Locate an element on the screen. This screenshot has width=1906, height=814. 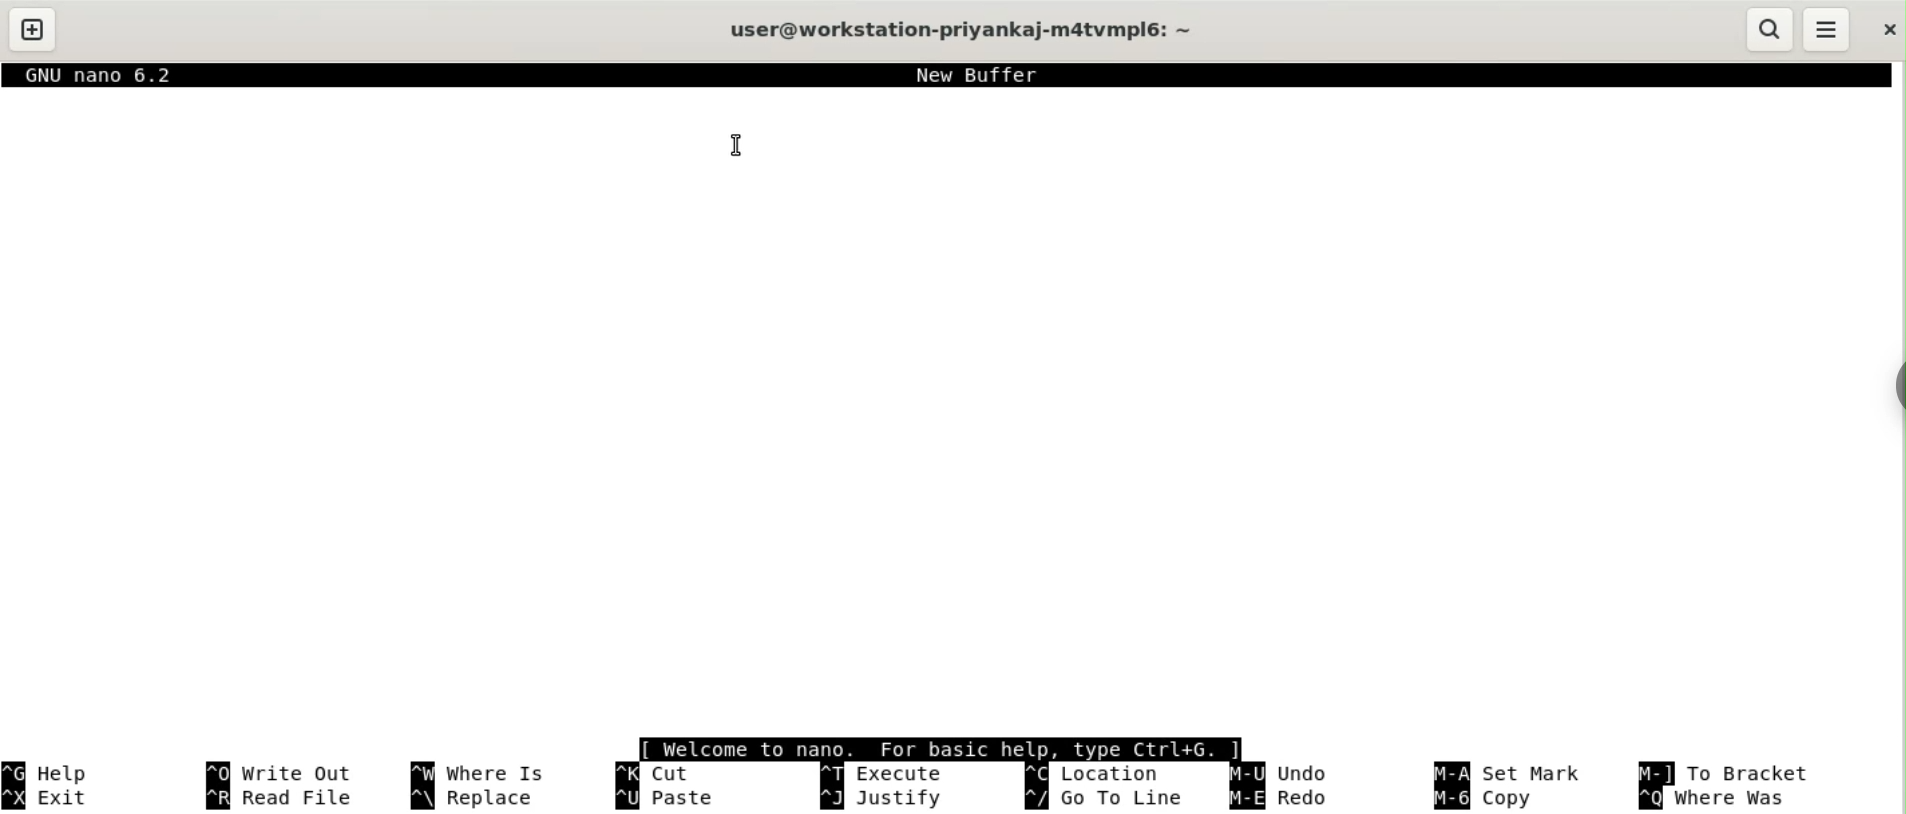
GNU nano 6.2 is located at coordinates (106, 76).